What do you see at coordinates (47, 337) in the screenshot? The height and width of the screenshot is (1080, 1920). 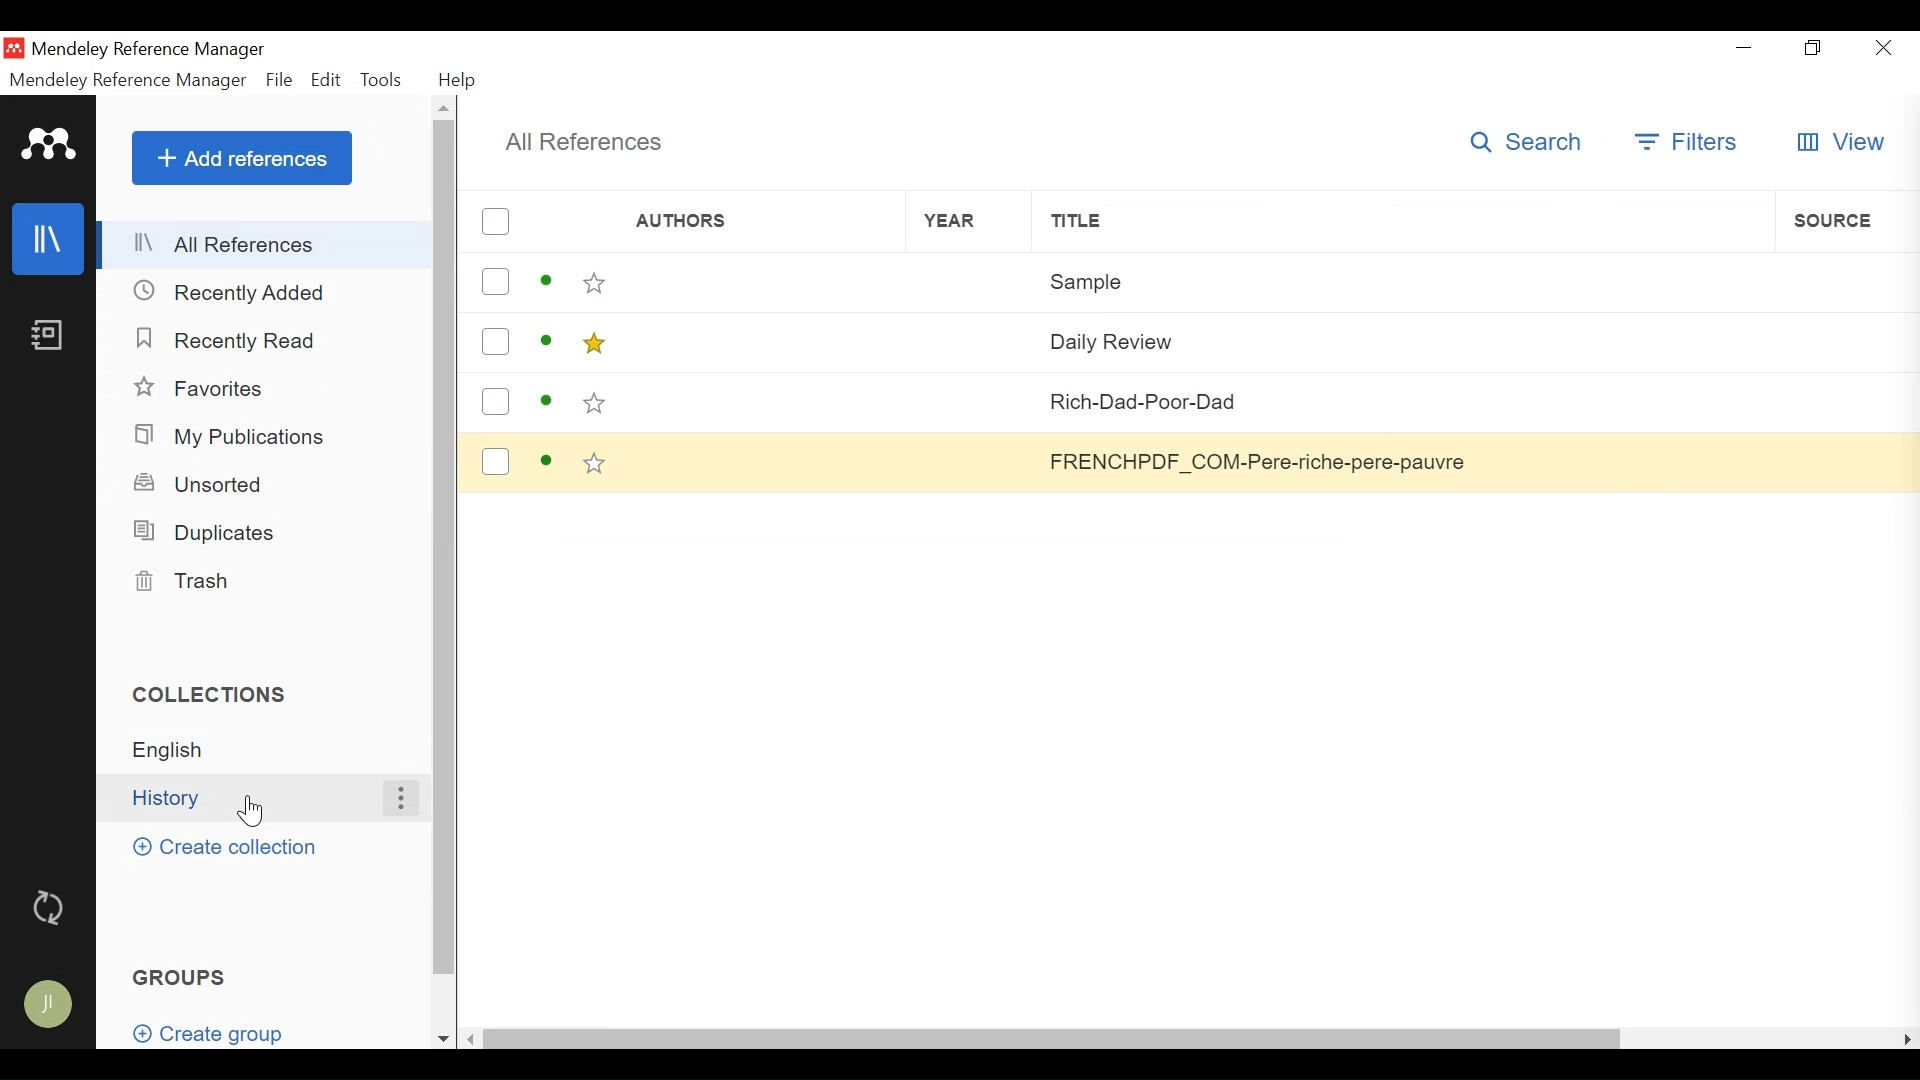 I see `Notebook` at bounding box center [47, 337].